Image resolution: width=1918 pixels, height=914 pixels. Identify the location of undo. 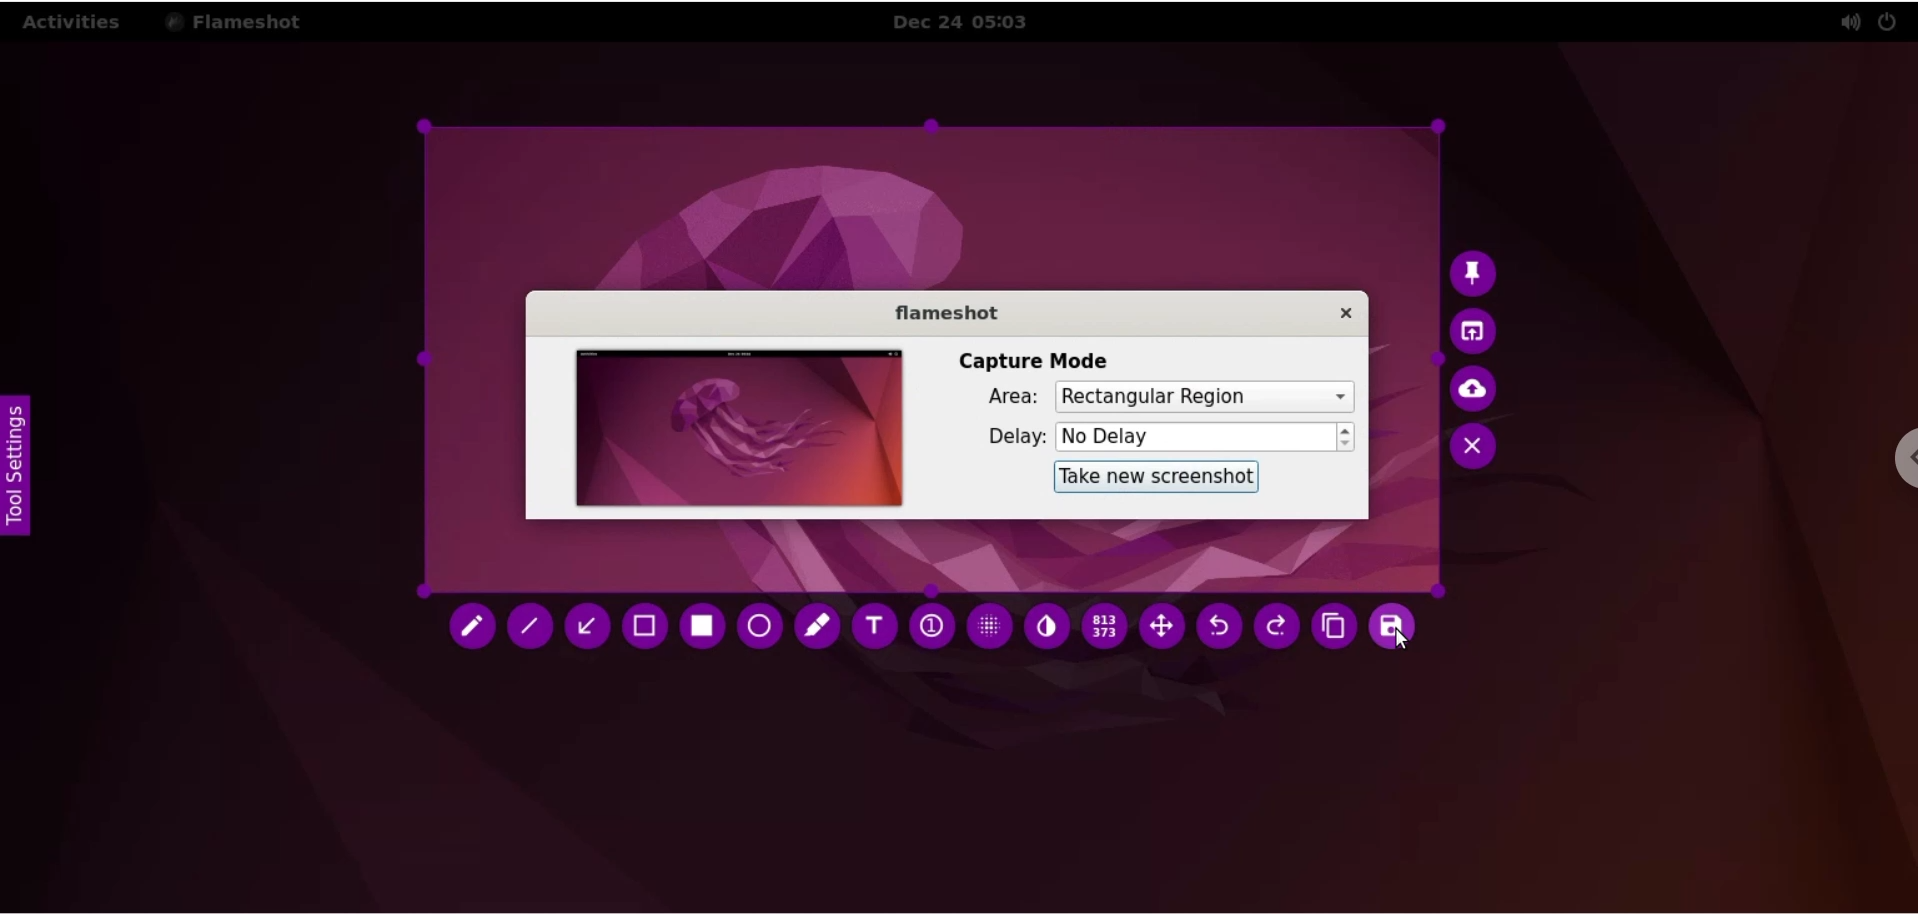
(1221, 630).